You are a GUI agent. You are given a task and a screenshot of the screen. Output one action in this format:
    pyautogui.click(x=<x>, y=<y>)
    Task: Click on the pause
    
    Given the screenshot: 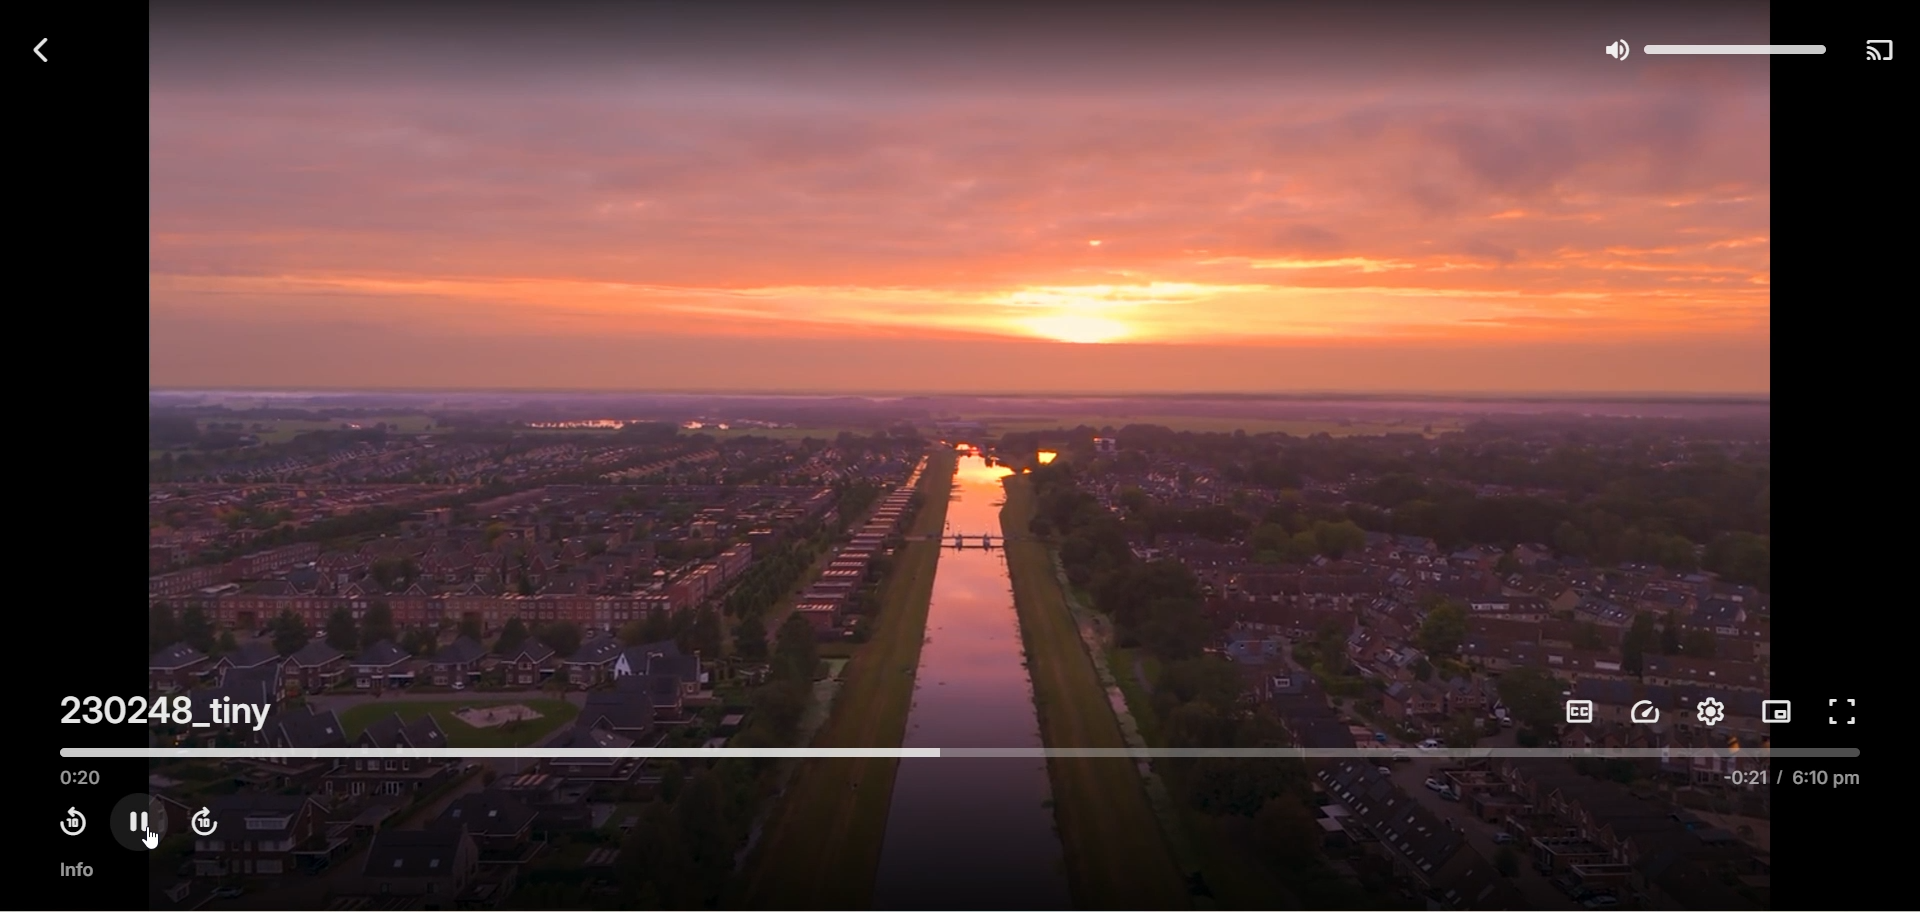 What is the action you would take?
    pyautogui.click(x=147, y=829)
    